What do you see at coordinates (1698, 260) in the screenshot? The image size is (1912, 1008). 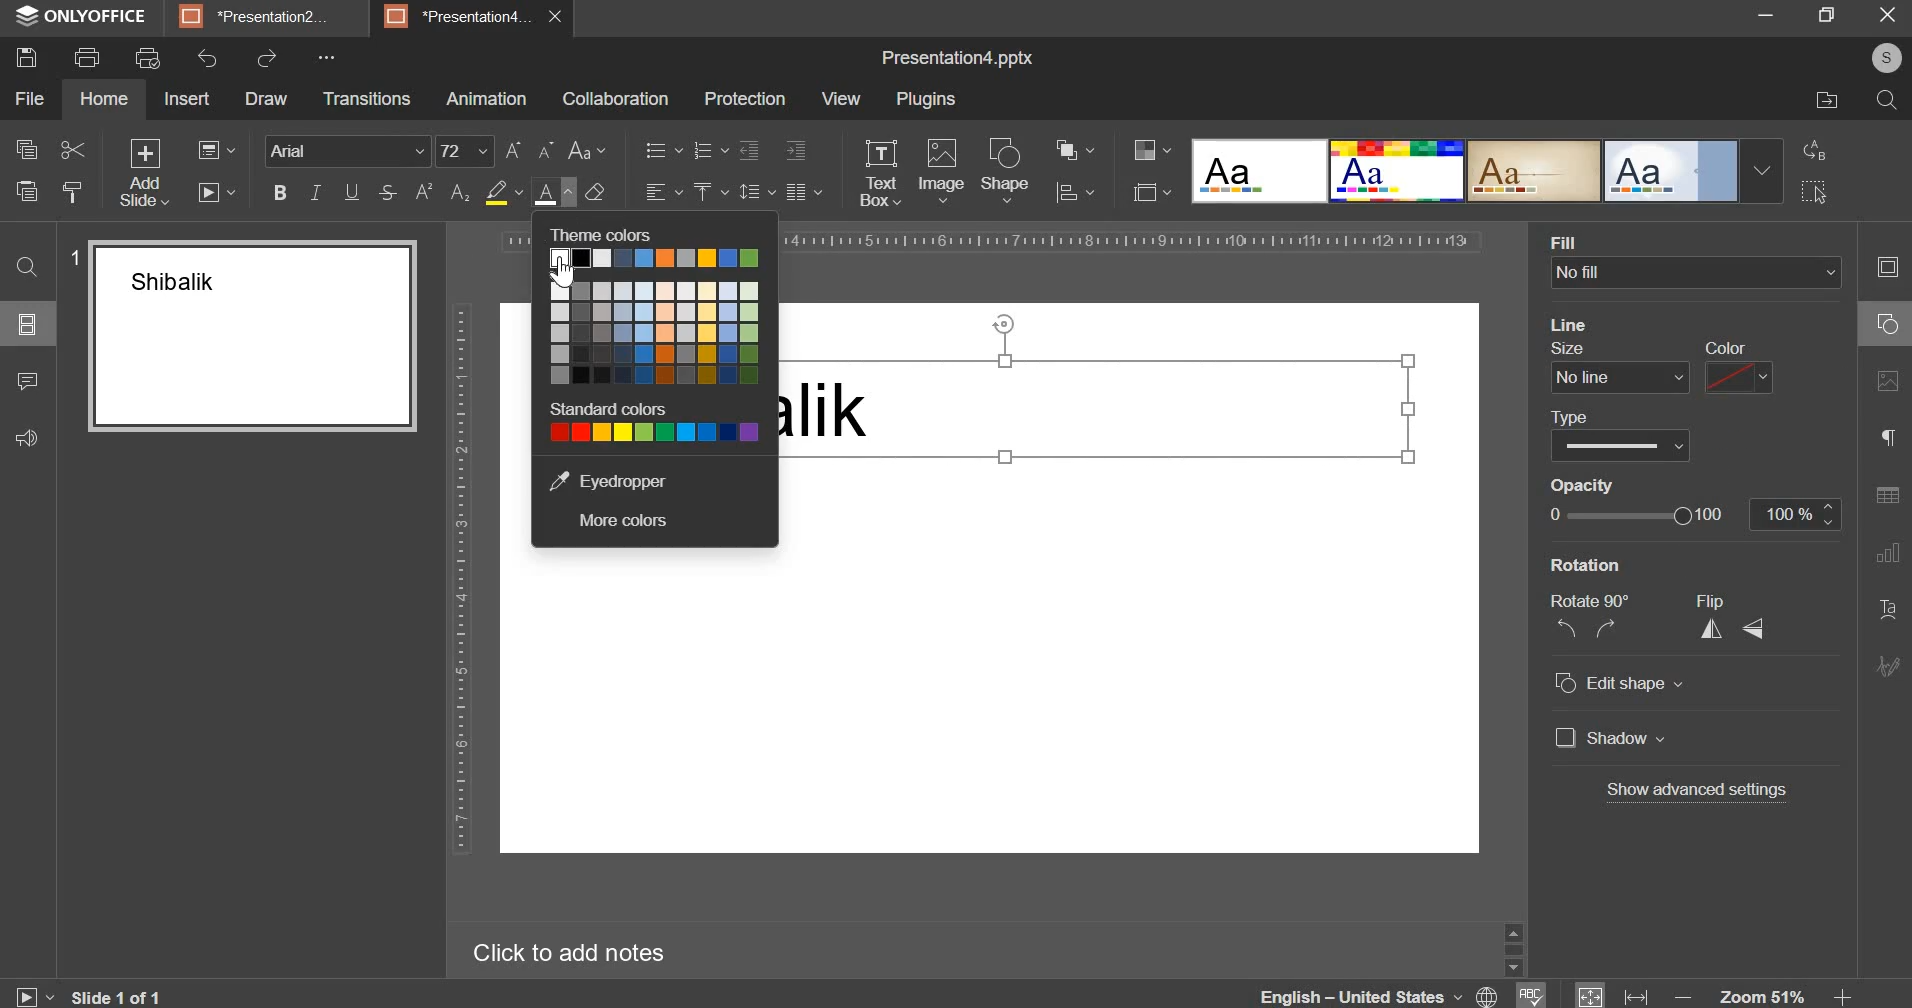 I see `background fill` at bounding box center [1698, 260].